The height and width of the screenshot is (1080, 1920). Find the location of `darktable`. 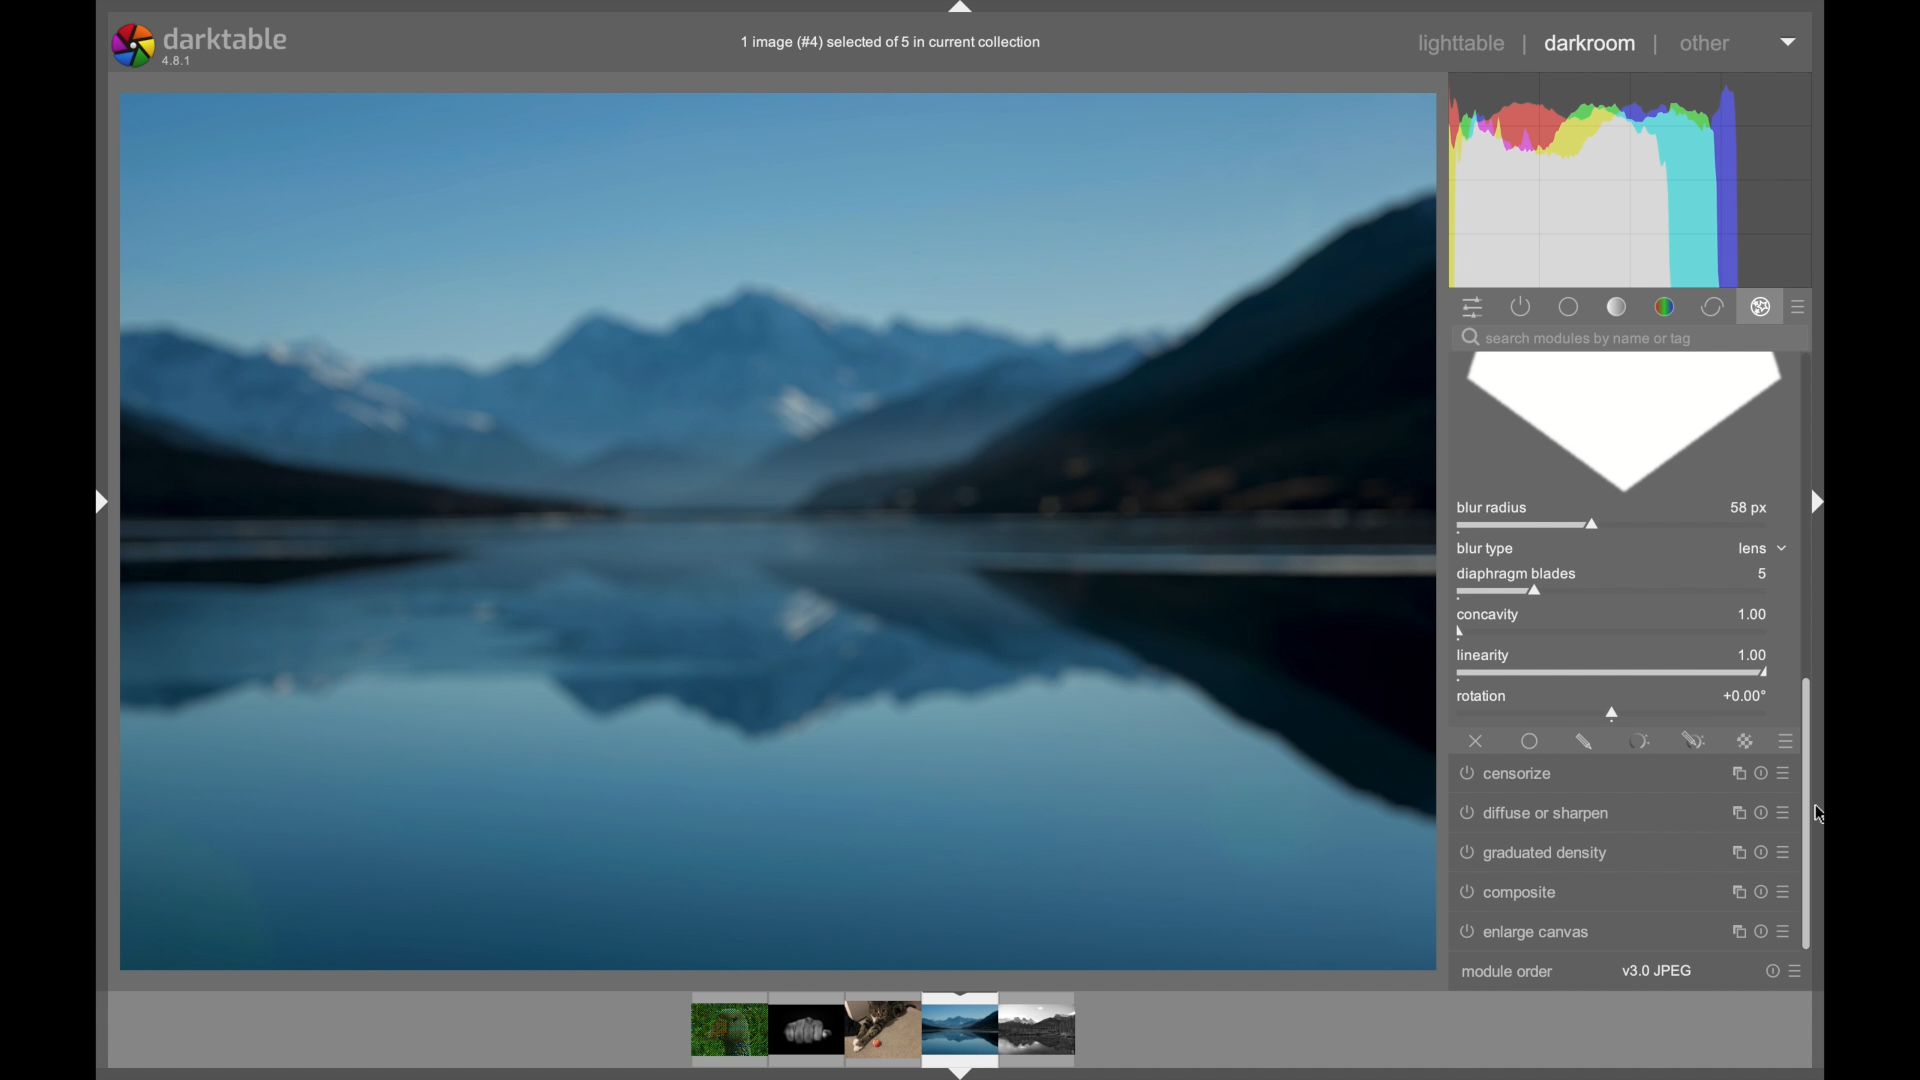

darktable is located at coordinates (199, 43).